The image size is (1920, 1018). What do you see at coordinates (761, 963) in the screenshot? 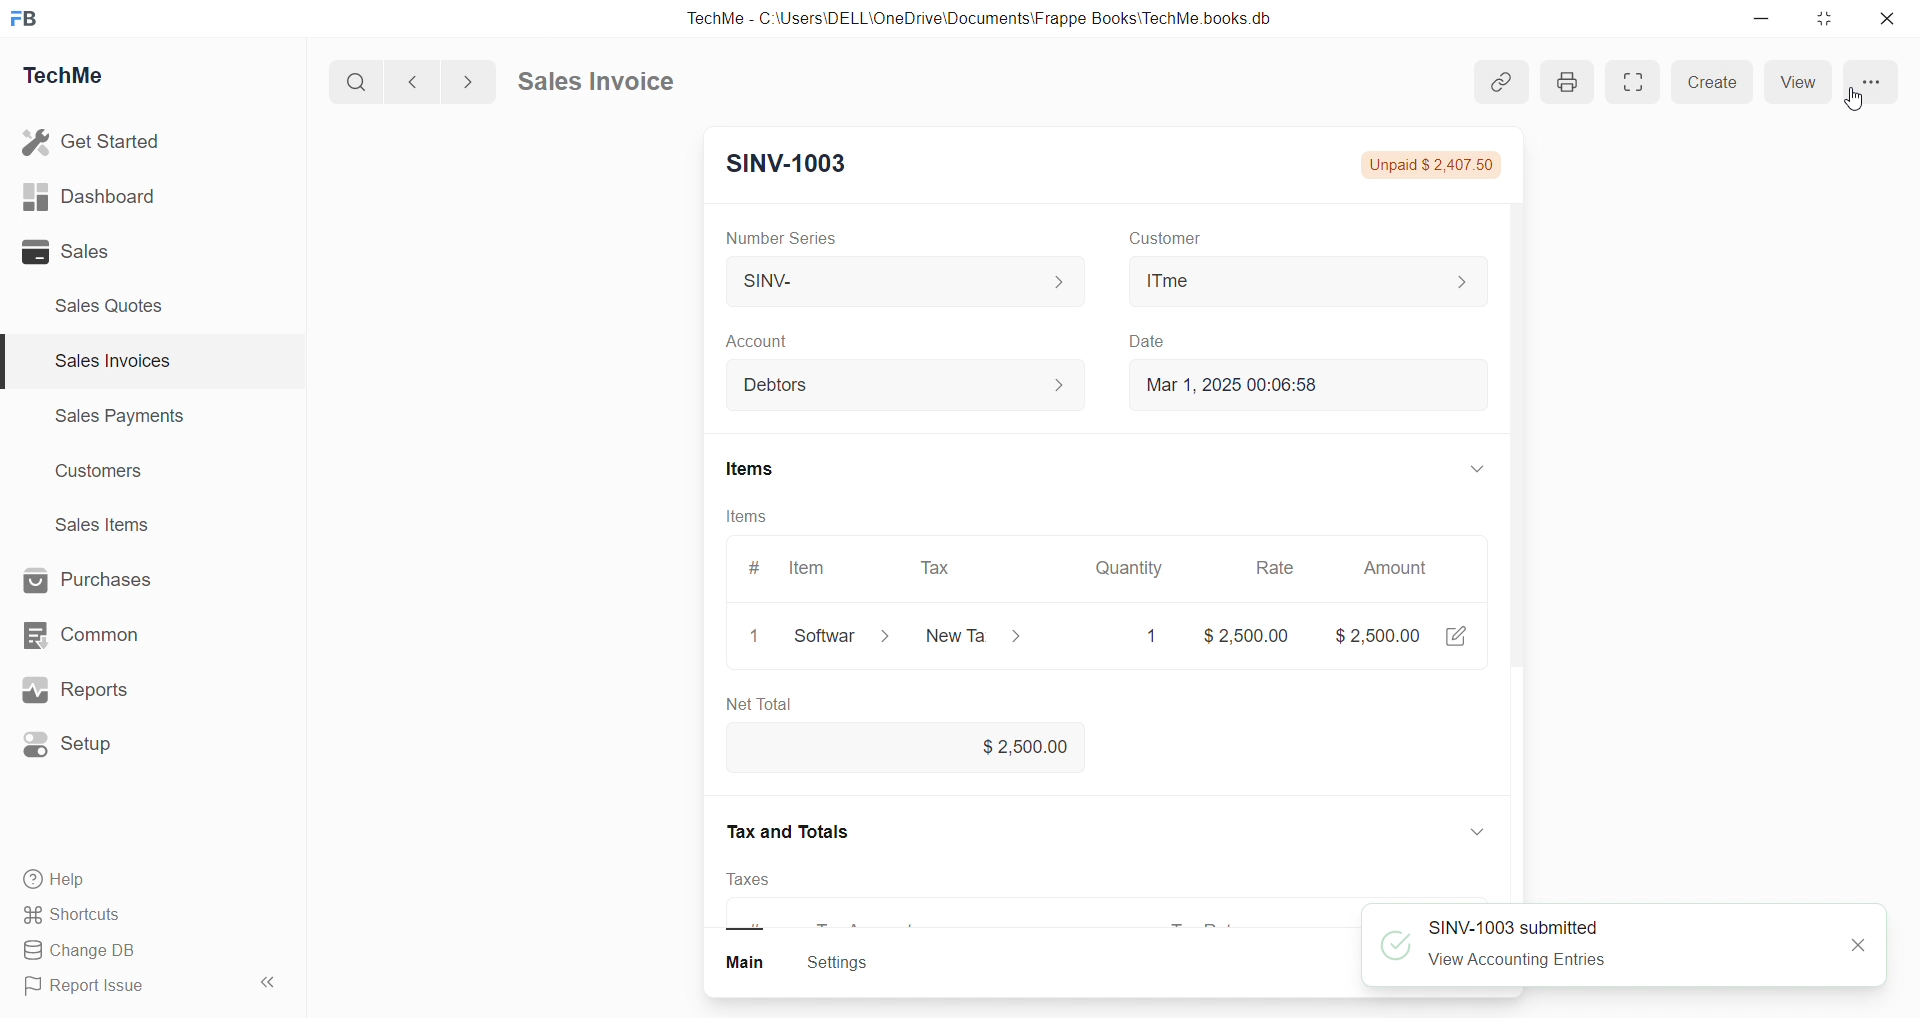
I see `Main` at bounding box center [761, 963].